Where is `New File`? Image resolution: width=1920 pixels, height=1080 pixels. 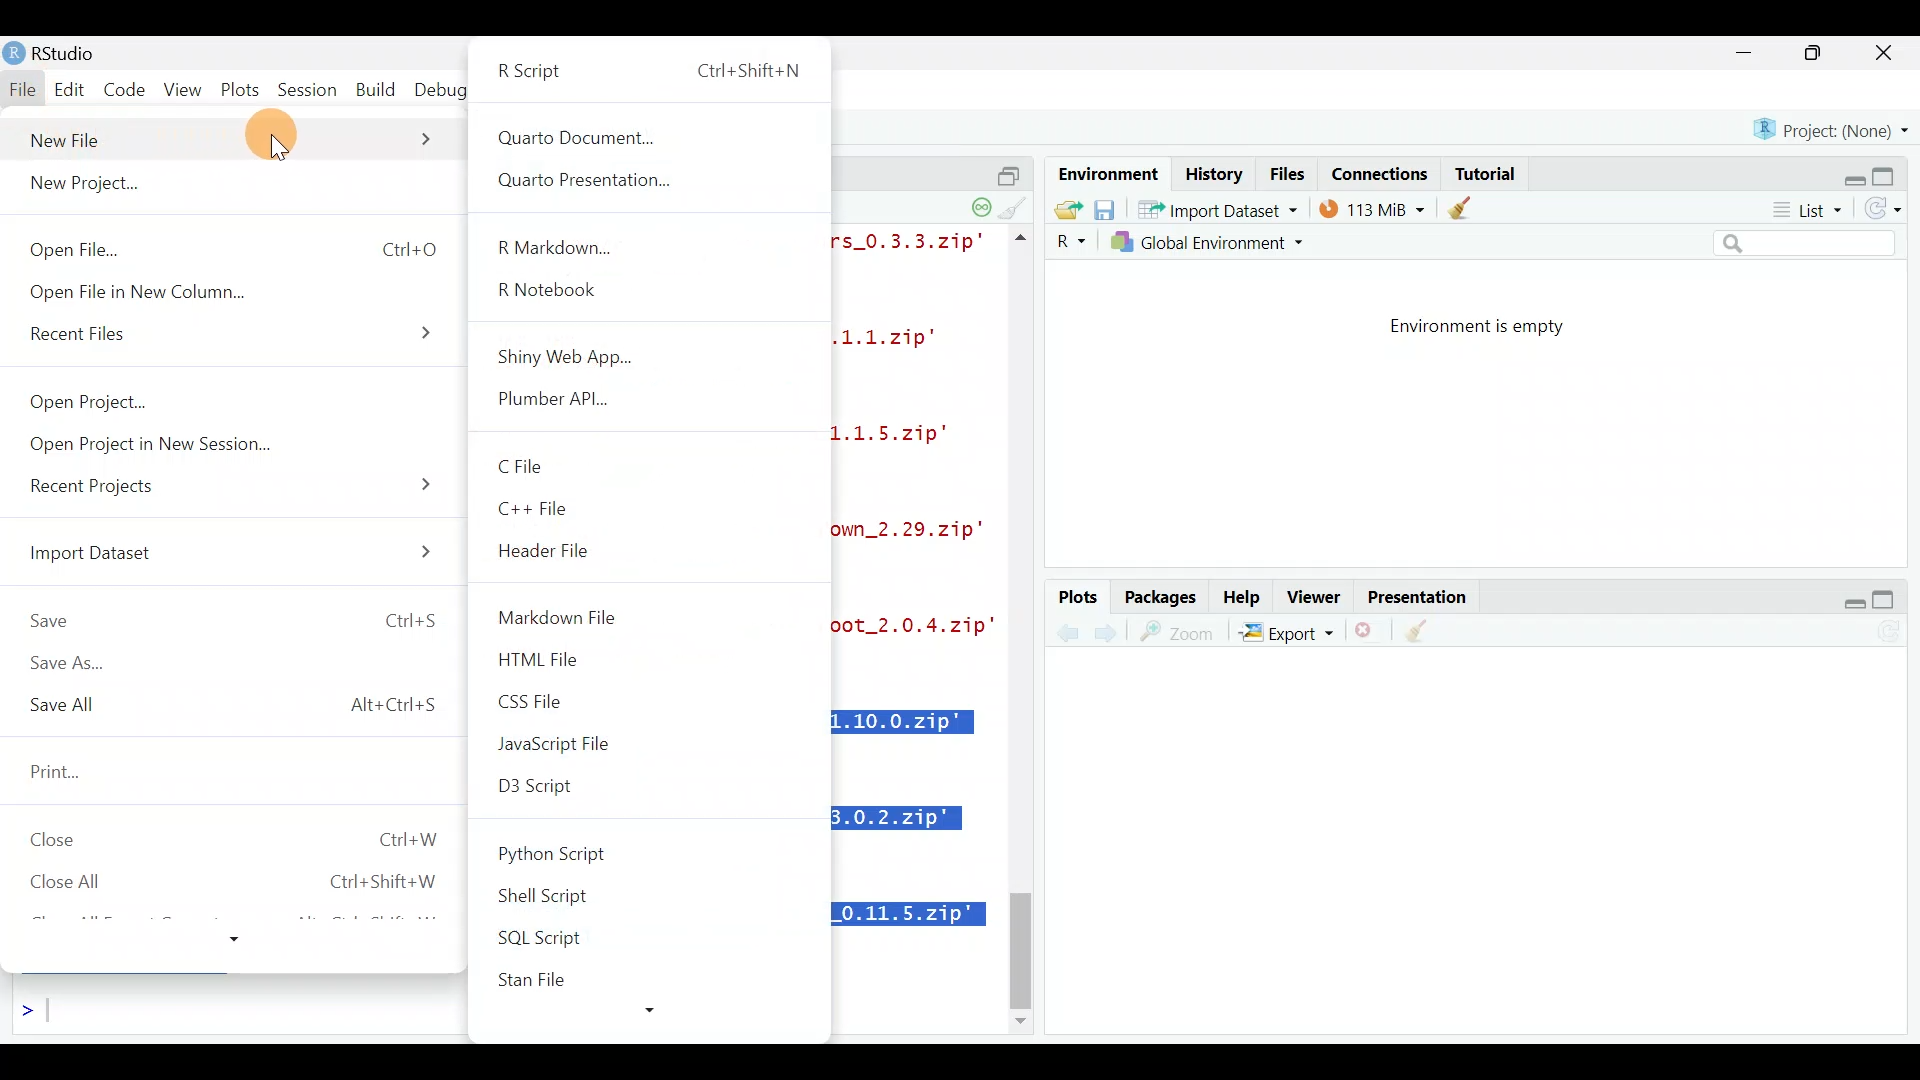
New File is located at coordinates (233, 138).